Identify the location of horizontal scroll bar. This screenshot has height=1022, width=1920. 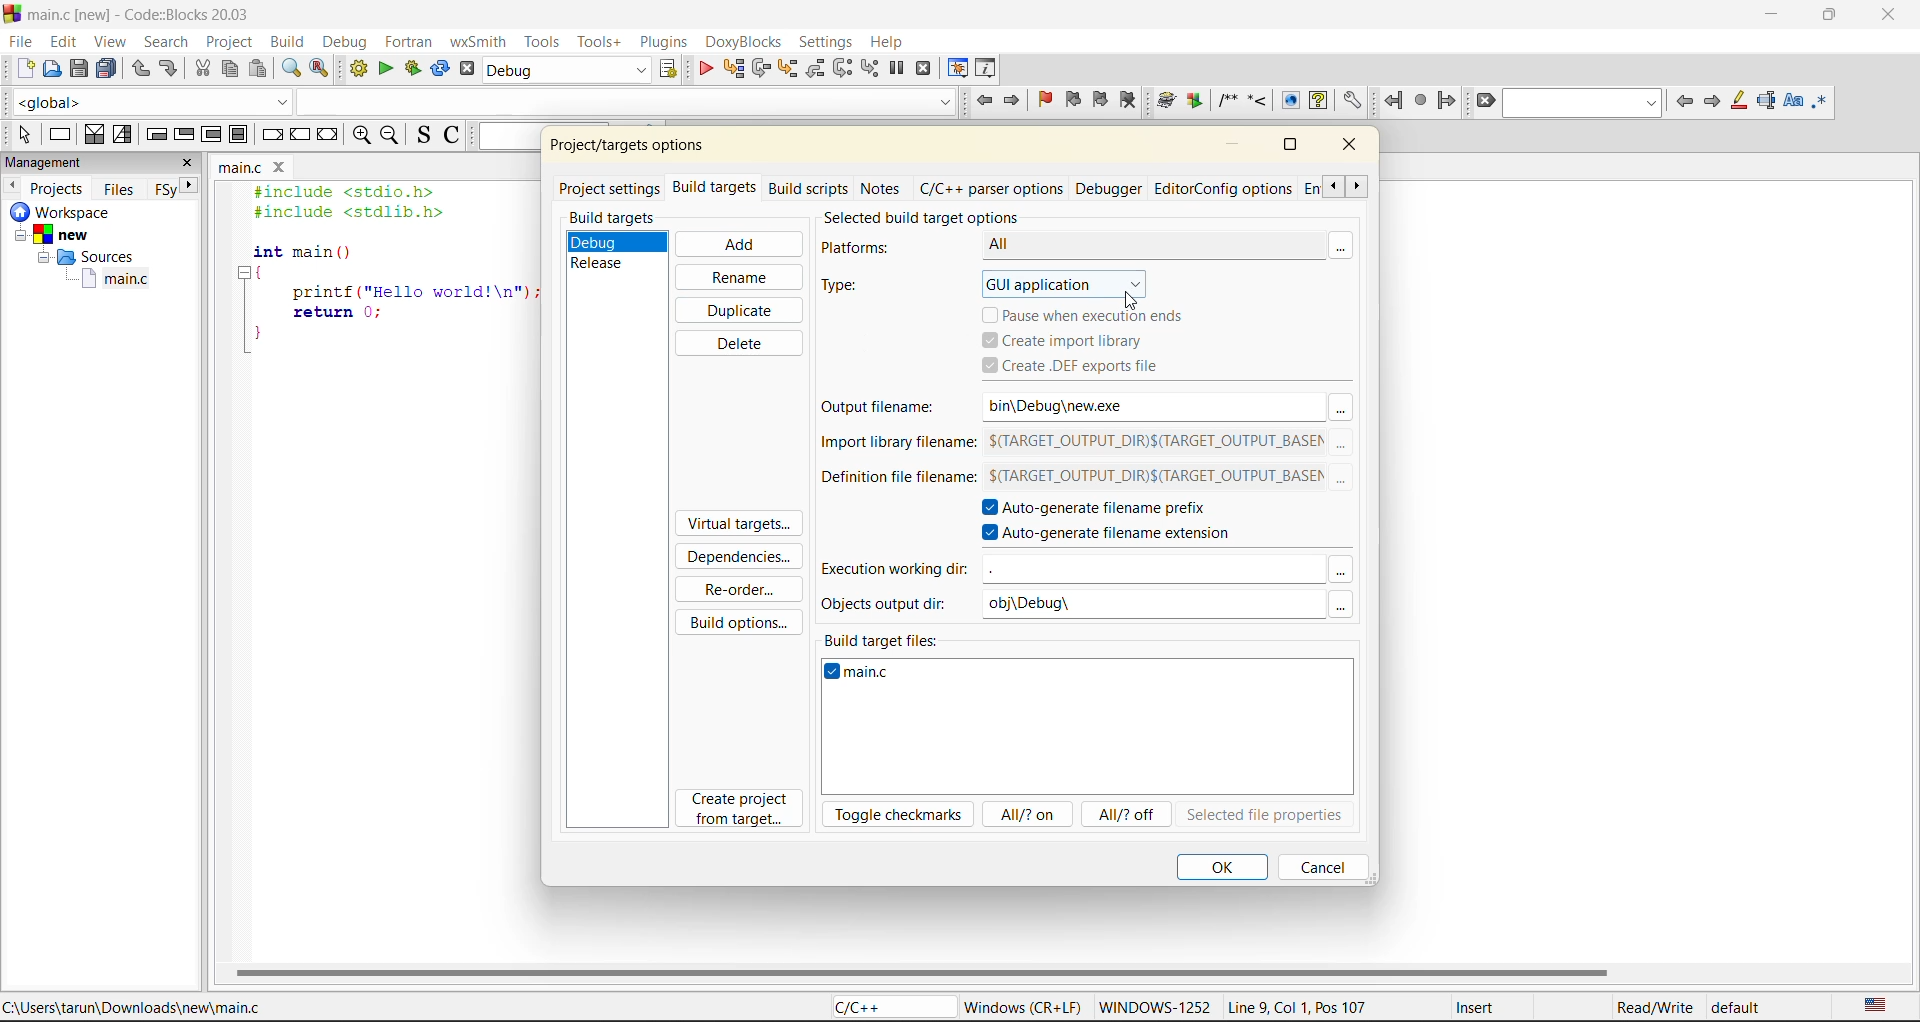
(923, 971).